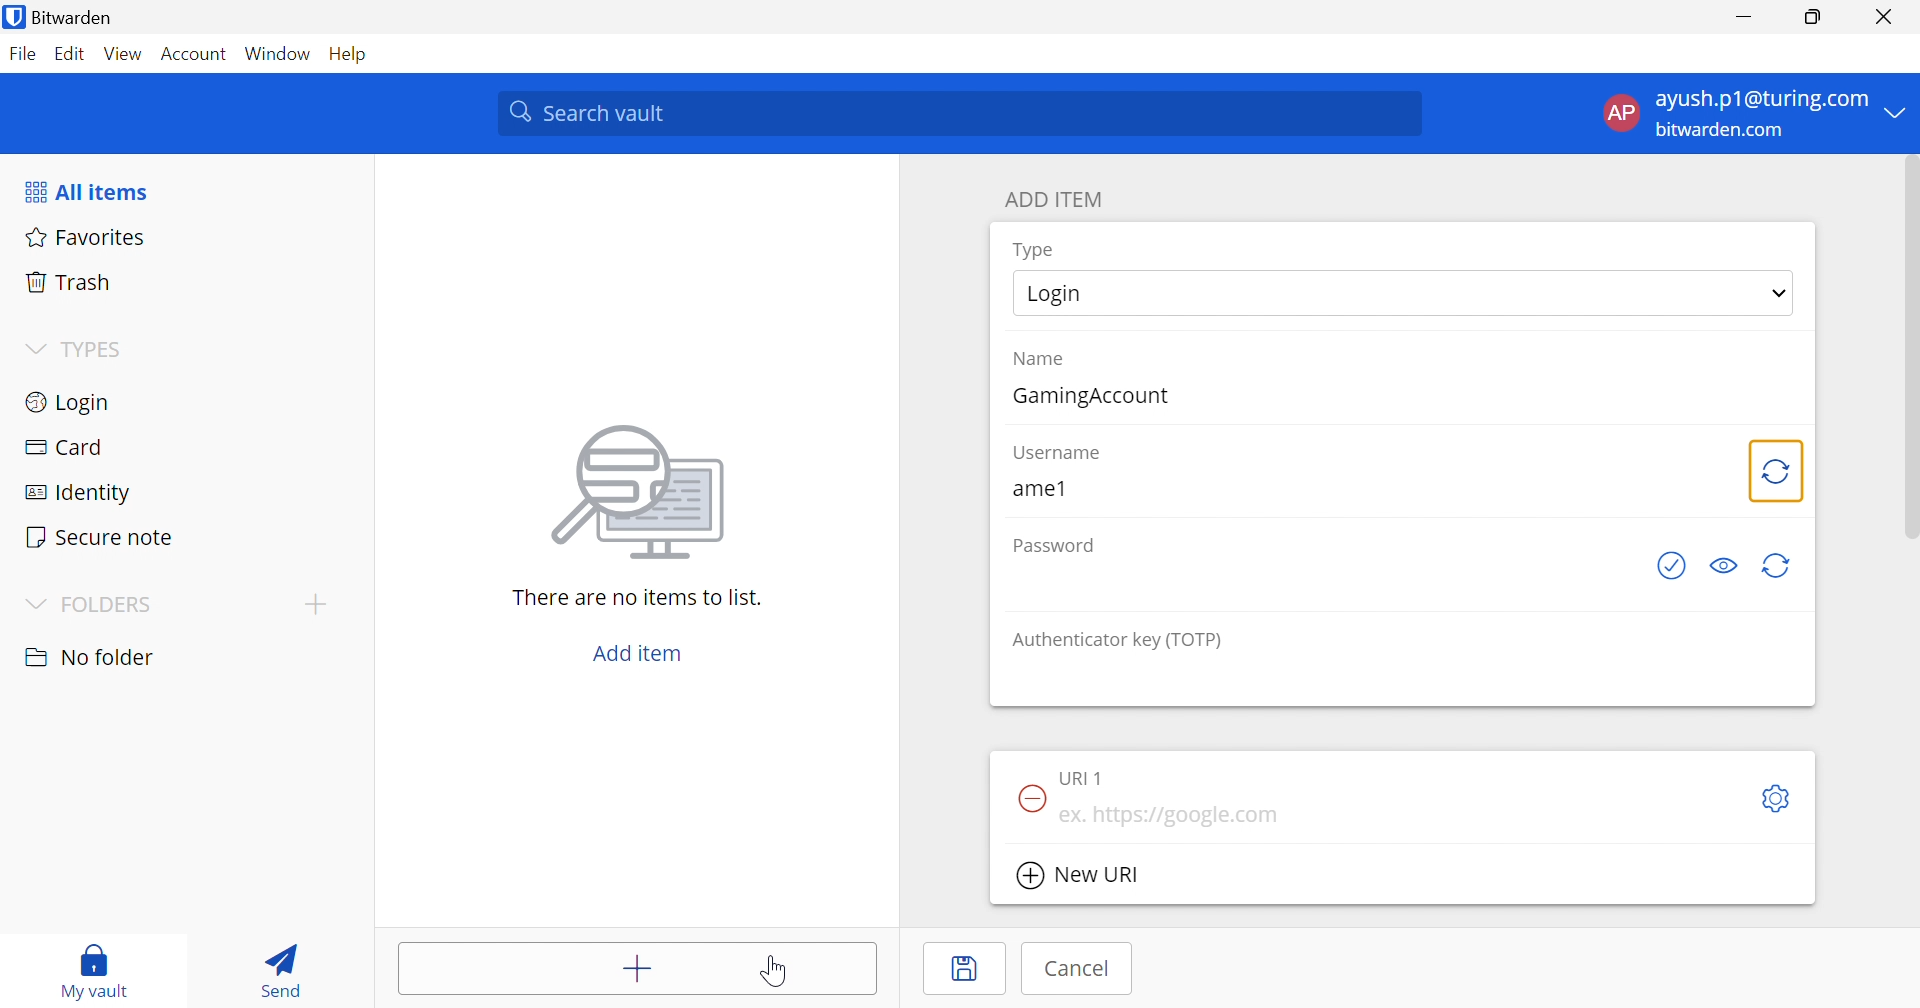 This screenshot has width=1920, height=1008. Describe the element at coordinates (70, 403) in the screenshot. I see `Login` at that location.